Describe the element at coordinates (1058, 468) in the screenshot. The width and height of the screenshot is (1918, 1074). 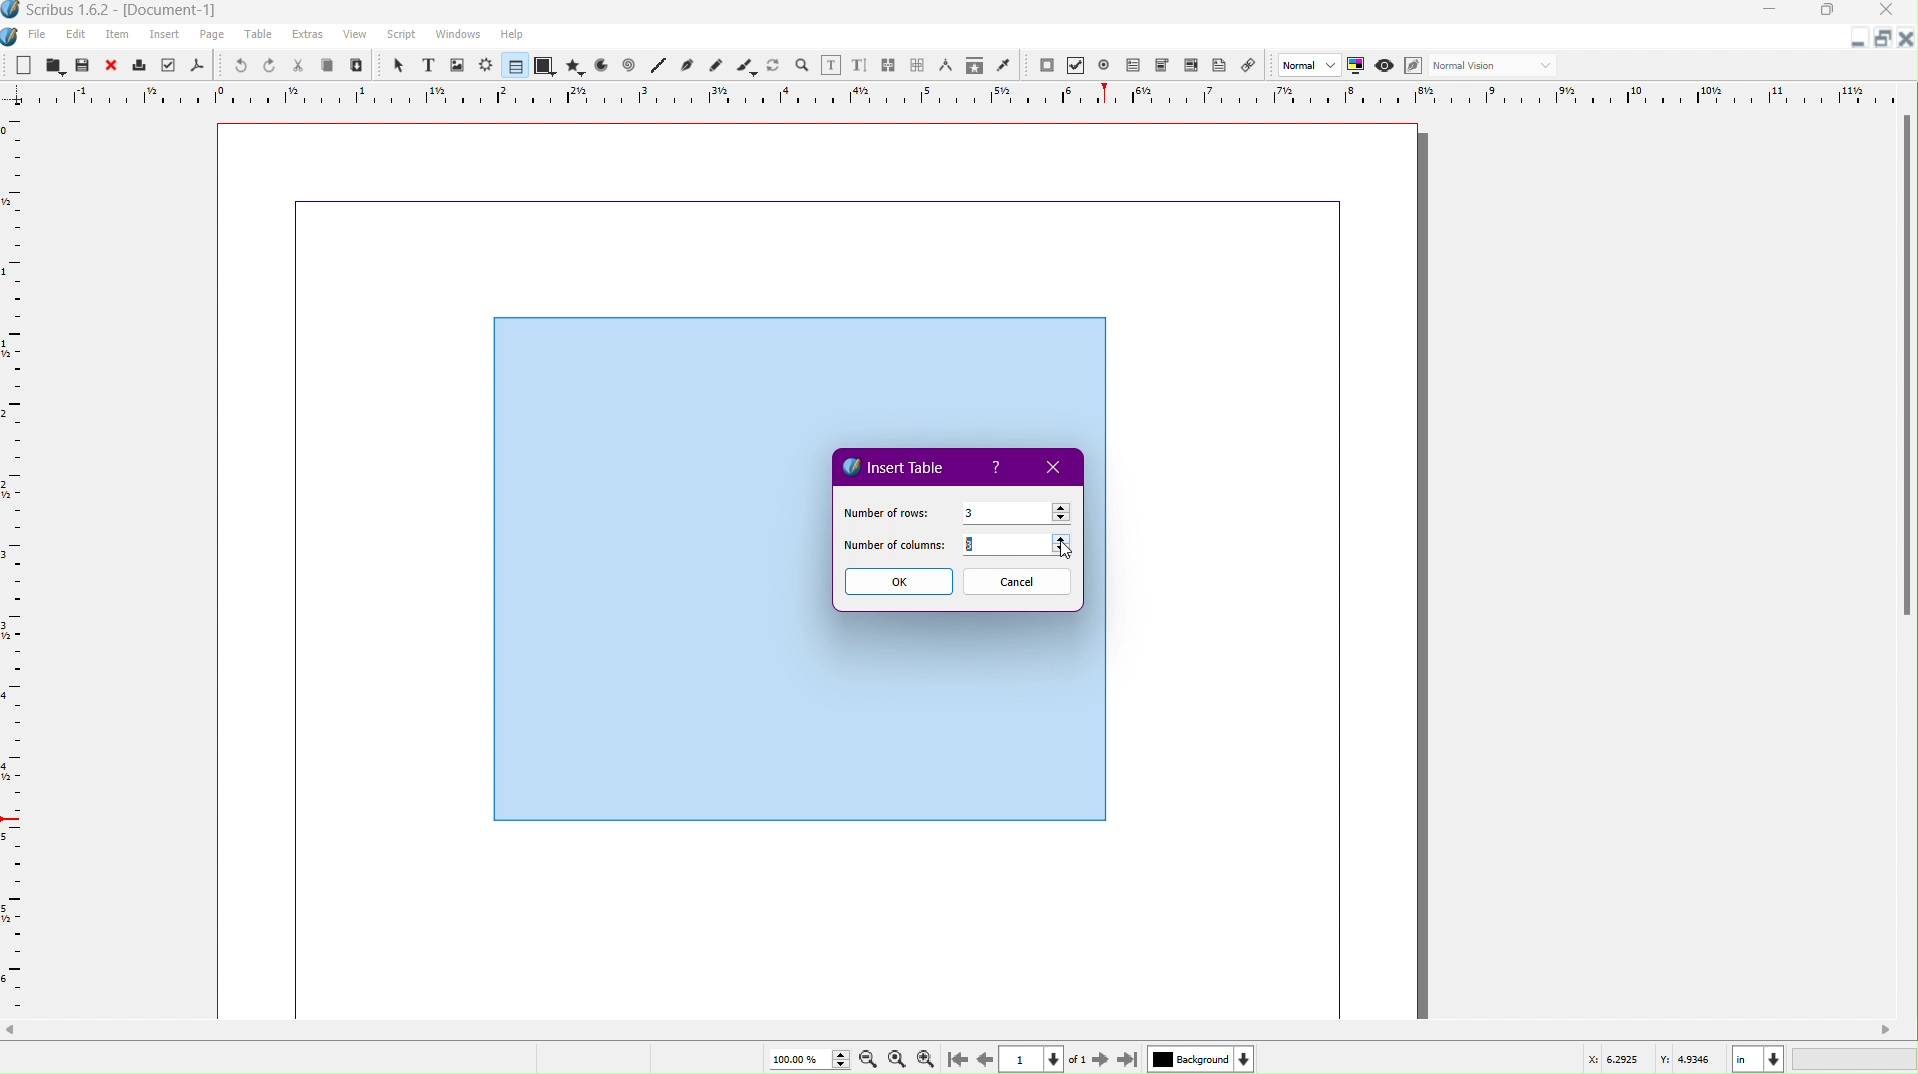
I see `Close` at that location.